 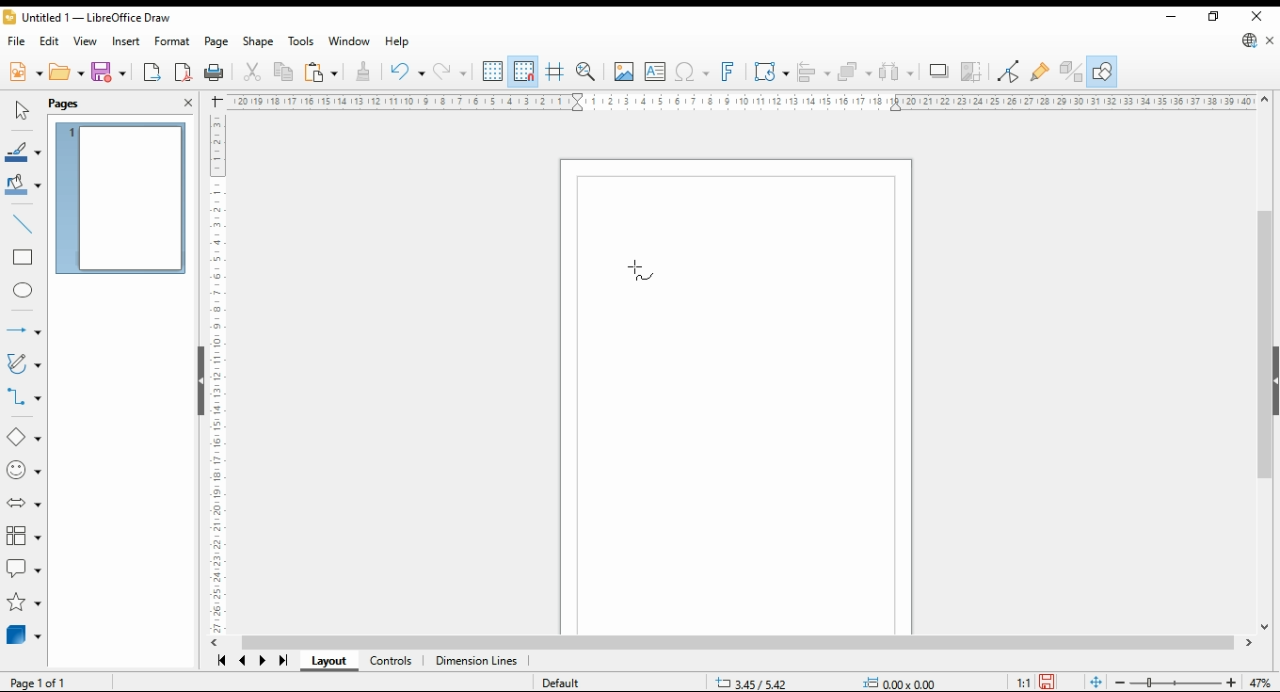 What do you see at coordinates (394, 661) in the screenshot?
I see `controls` at bounding box center [394, 661].